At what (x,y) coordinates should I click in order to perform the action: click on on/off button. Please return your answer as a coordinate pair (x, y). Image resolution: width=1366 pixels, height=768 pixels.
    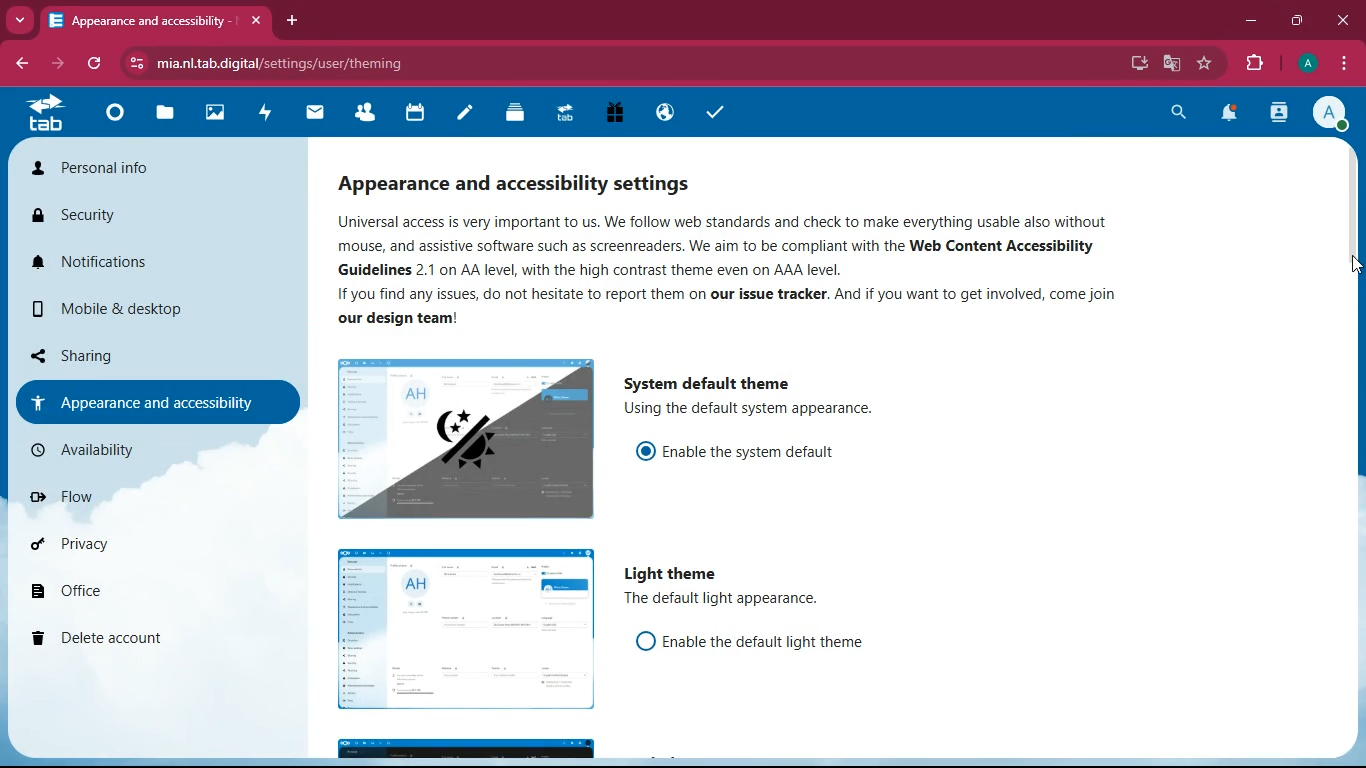
    Looking at the image, I should click on (639, 642).